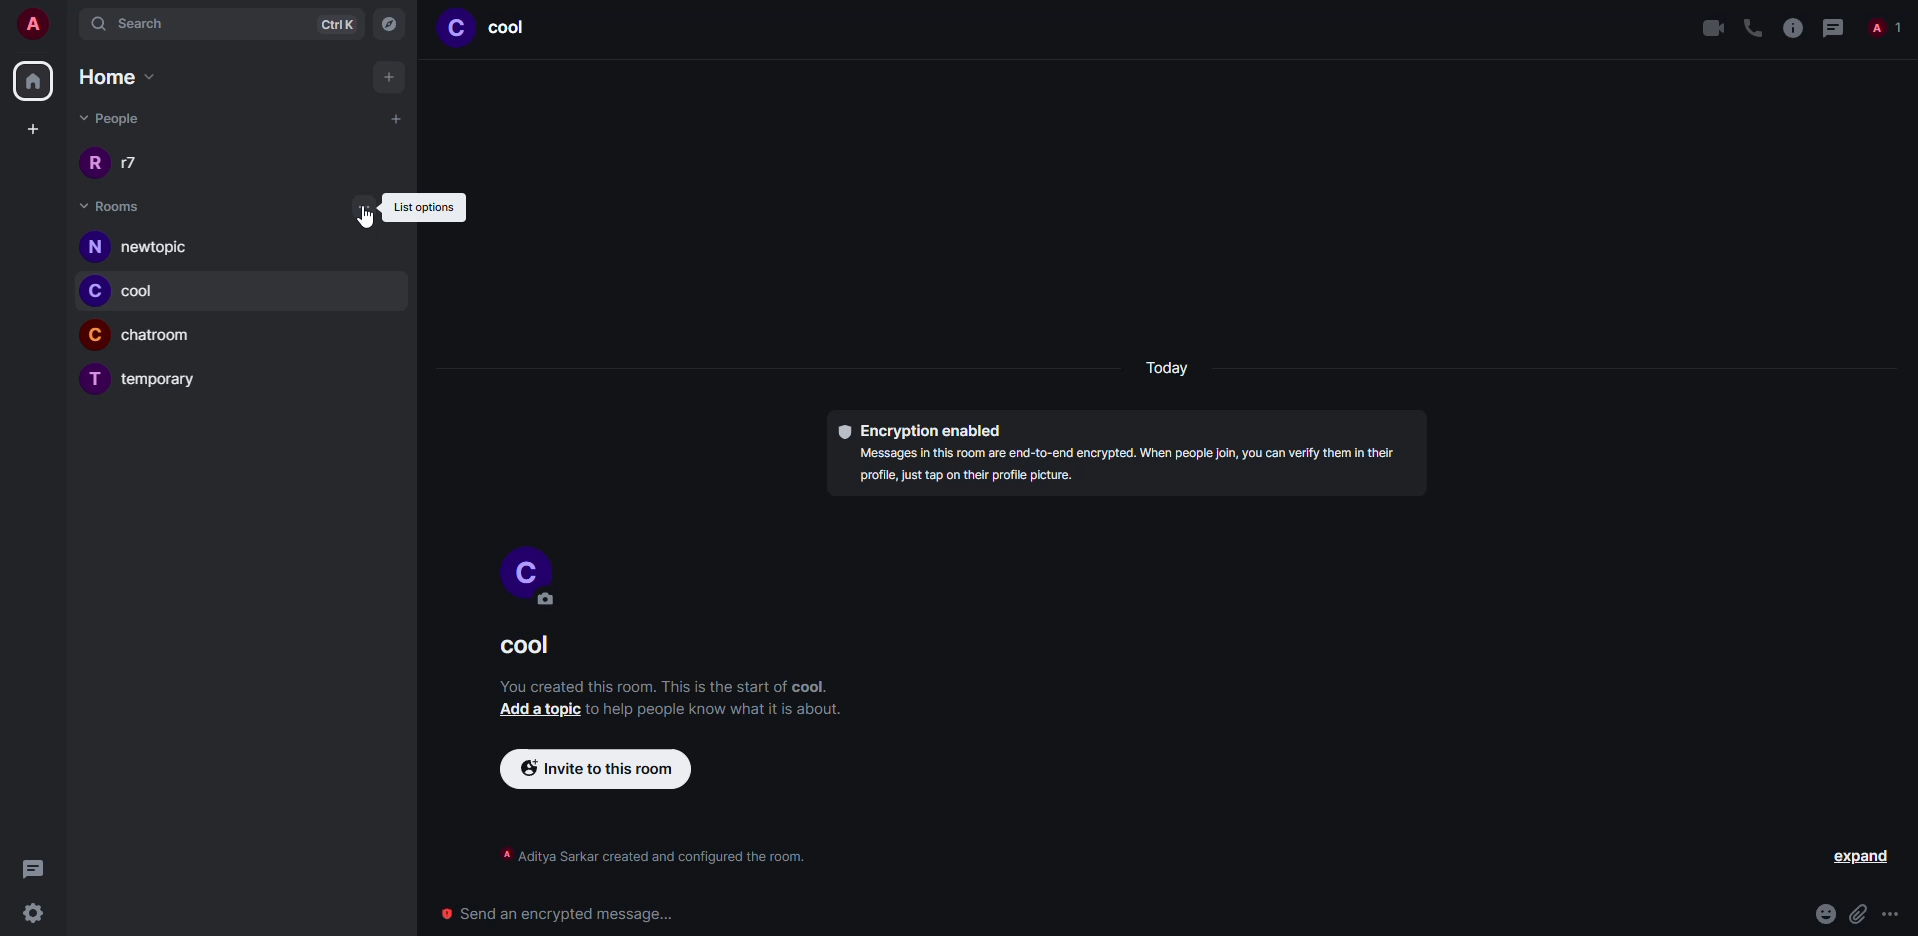  Describe the element at coordinates (112, 206) in the screenshot. I see `rooms` at that location.